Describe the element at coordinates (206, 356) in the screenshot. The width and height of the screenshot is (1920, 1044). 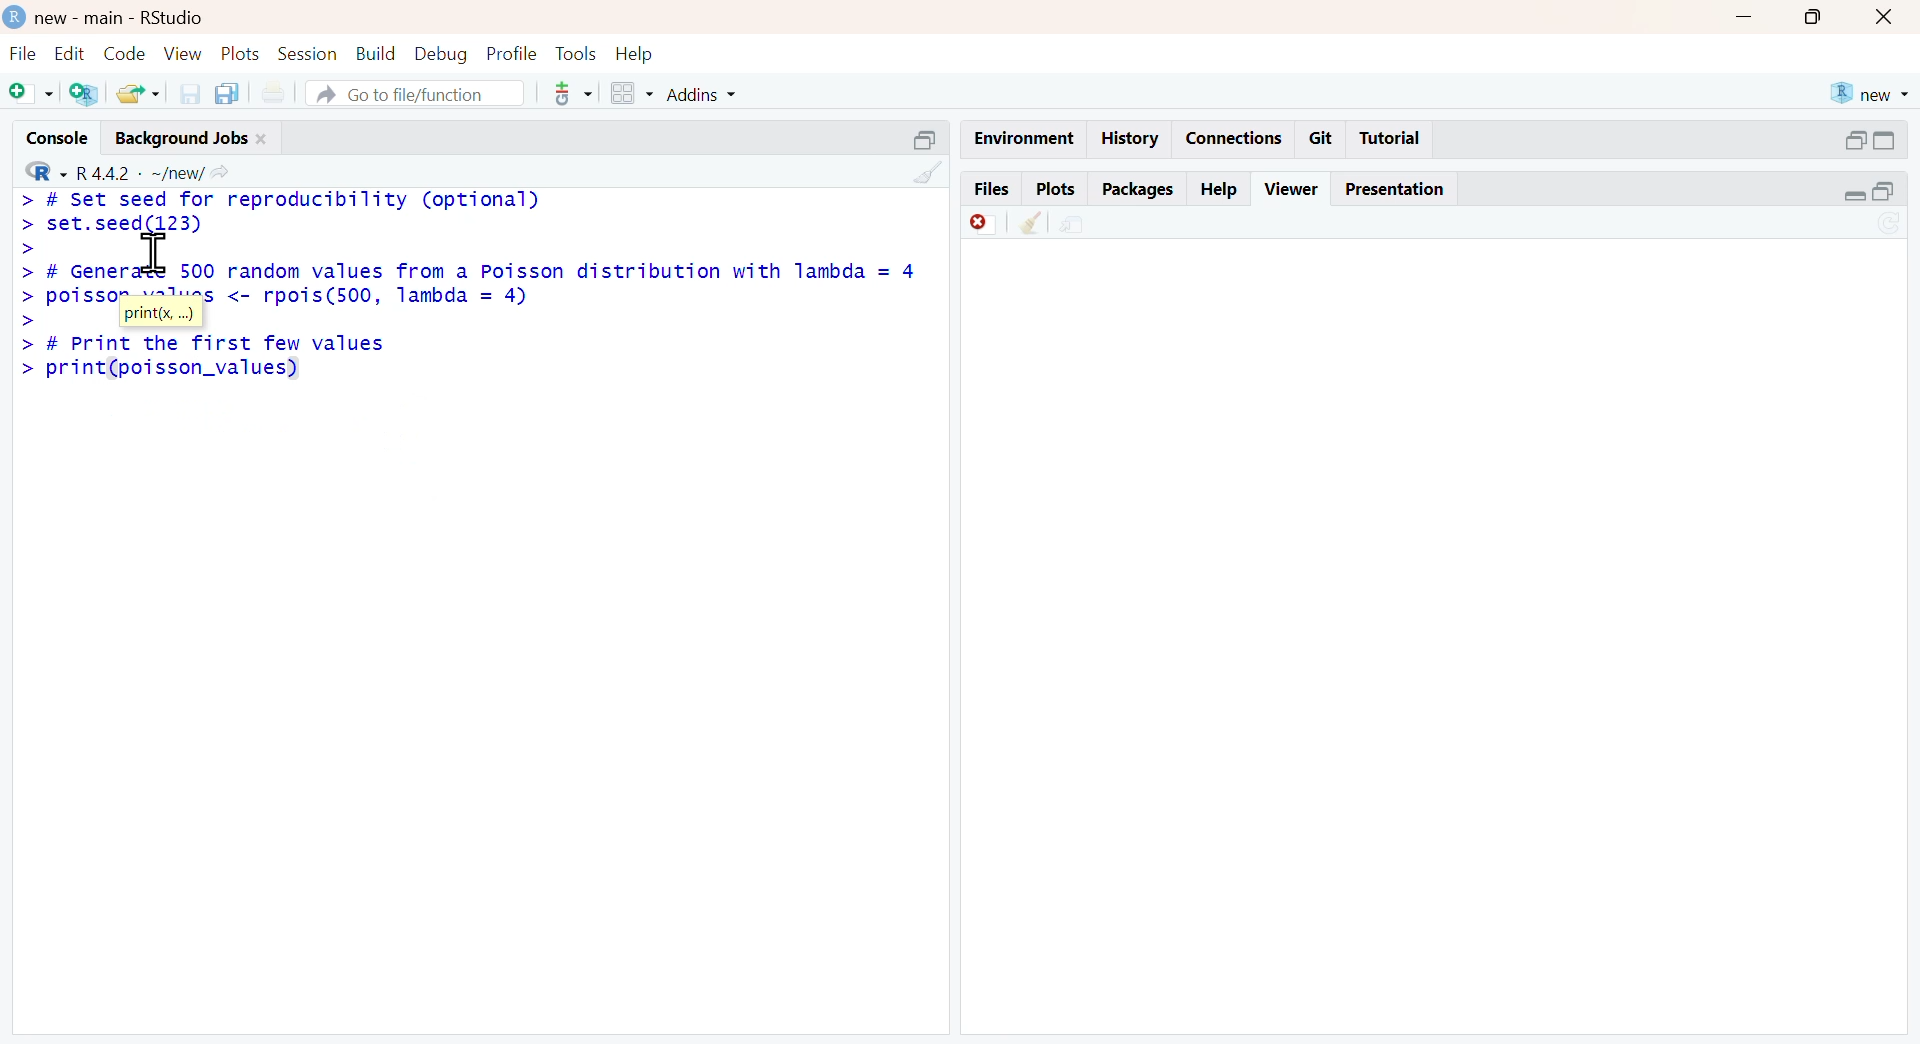
I see `> # Print the first few values
> print(poisson_values)` at that location.